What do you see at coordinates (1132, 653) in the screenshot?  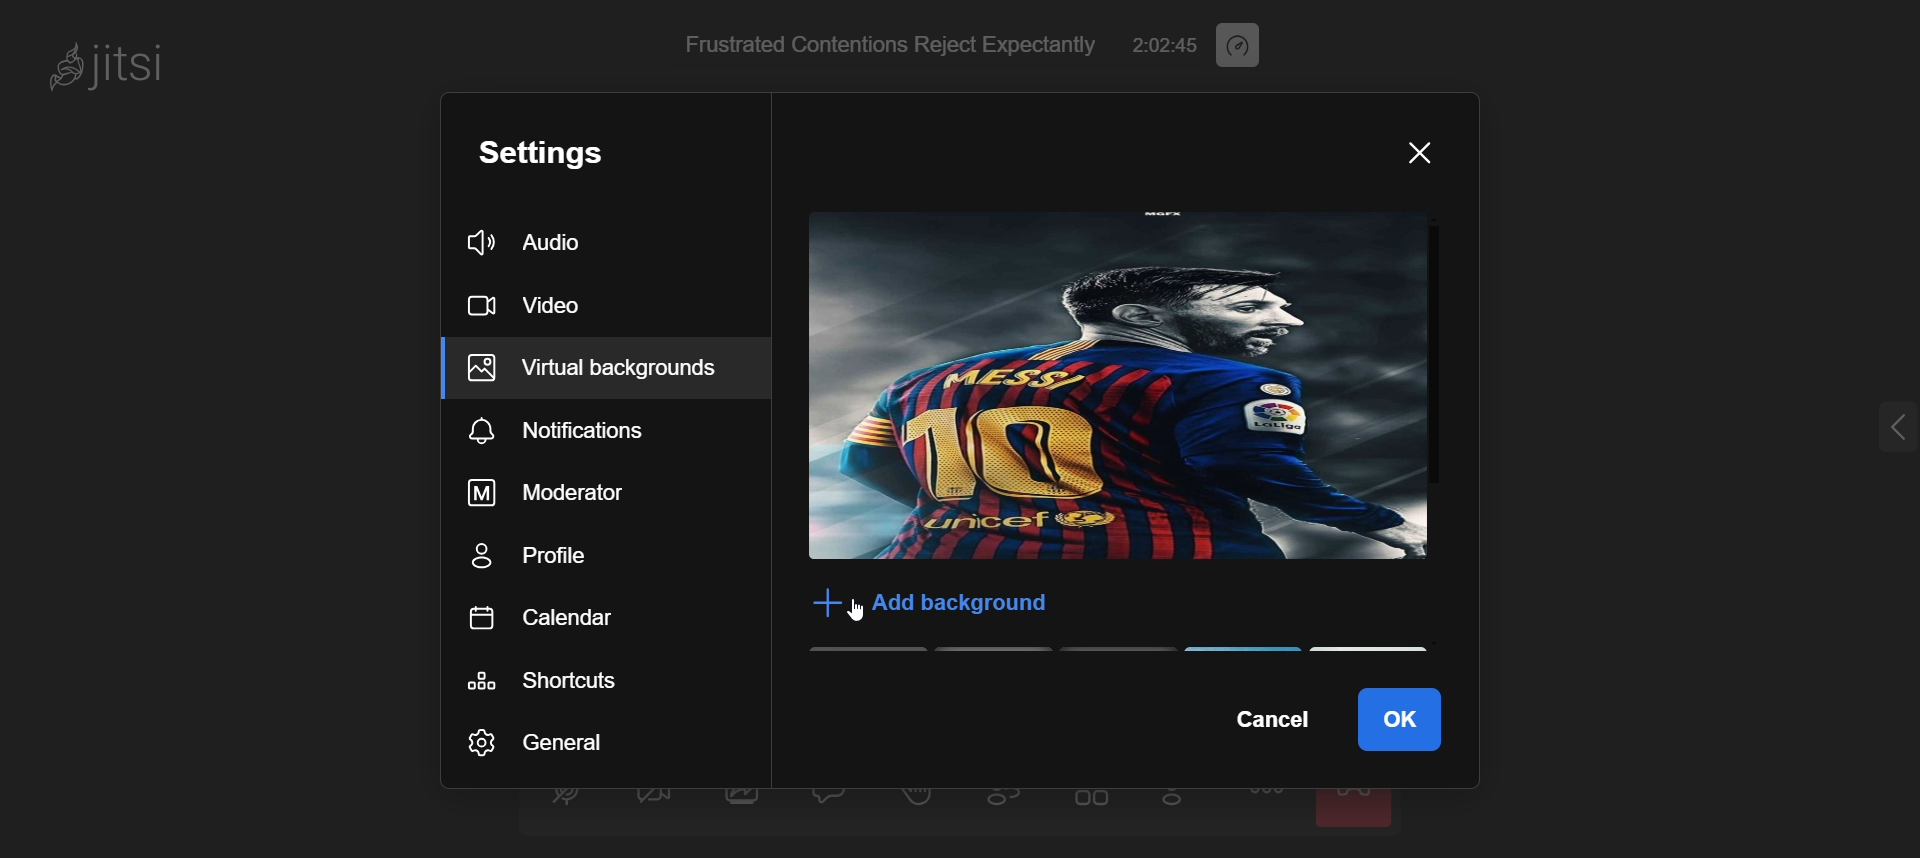 I see `pre loaded screen backgrounds` at bounding box center [1132, 653].